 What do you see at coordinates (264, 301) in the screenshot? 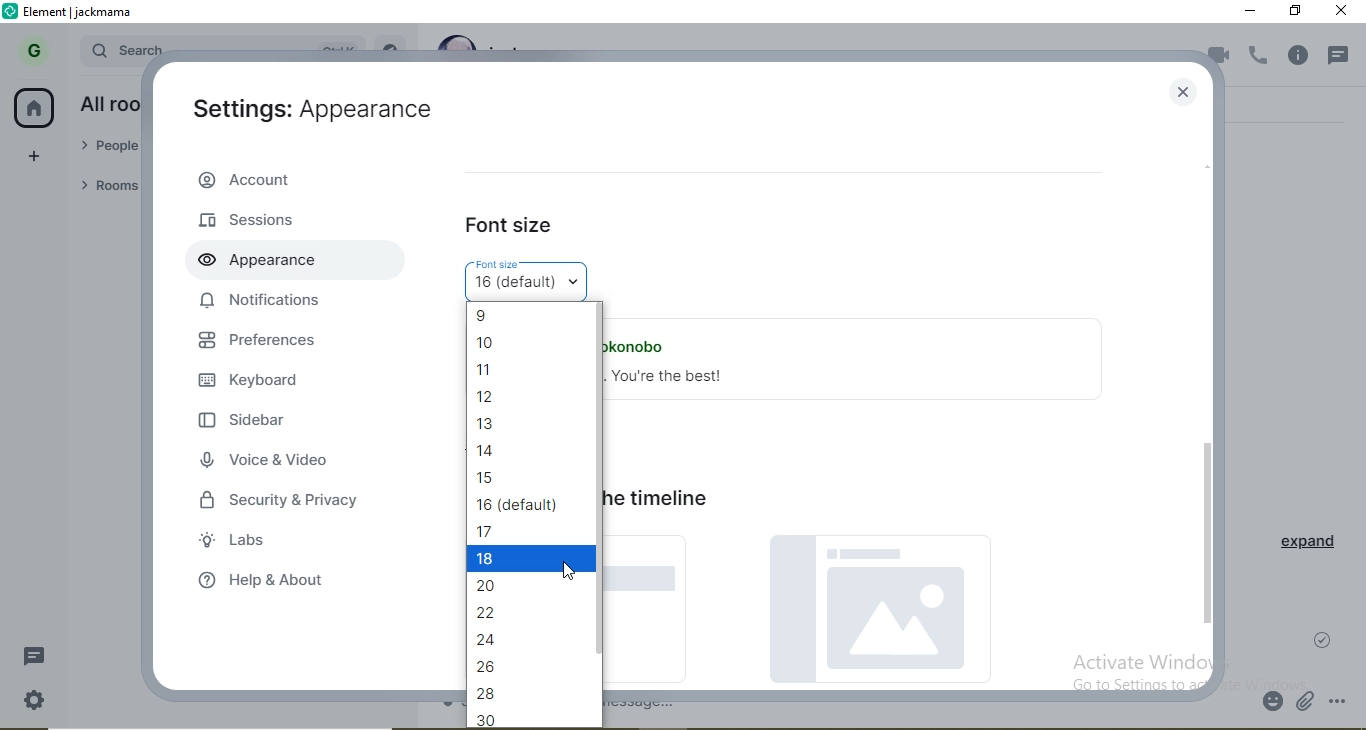
I see `notifications` at bounding box center [264, 301].